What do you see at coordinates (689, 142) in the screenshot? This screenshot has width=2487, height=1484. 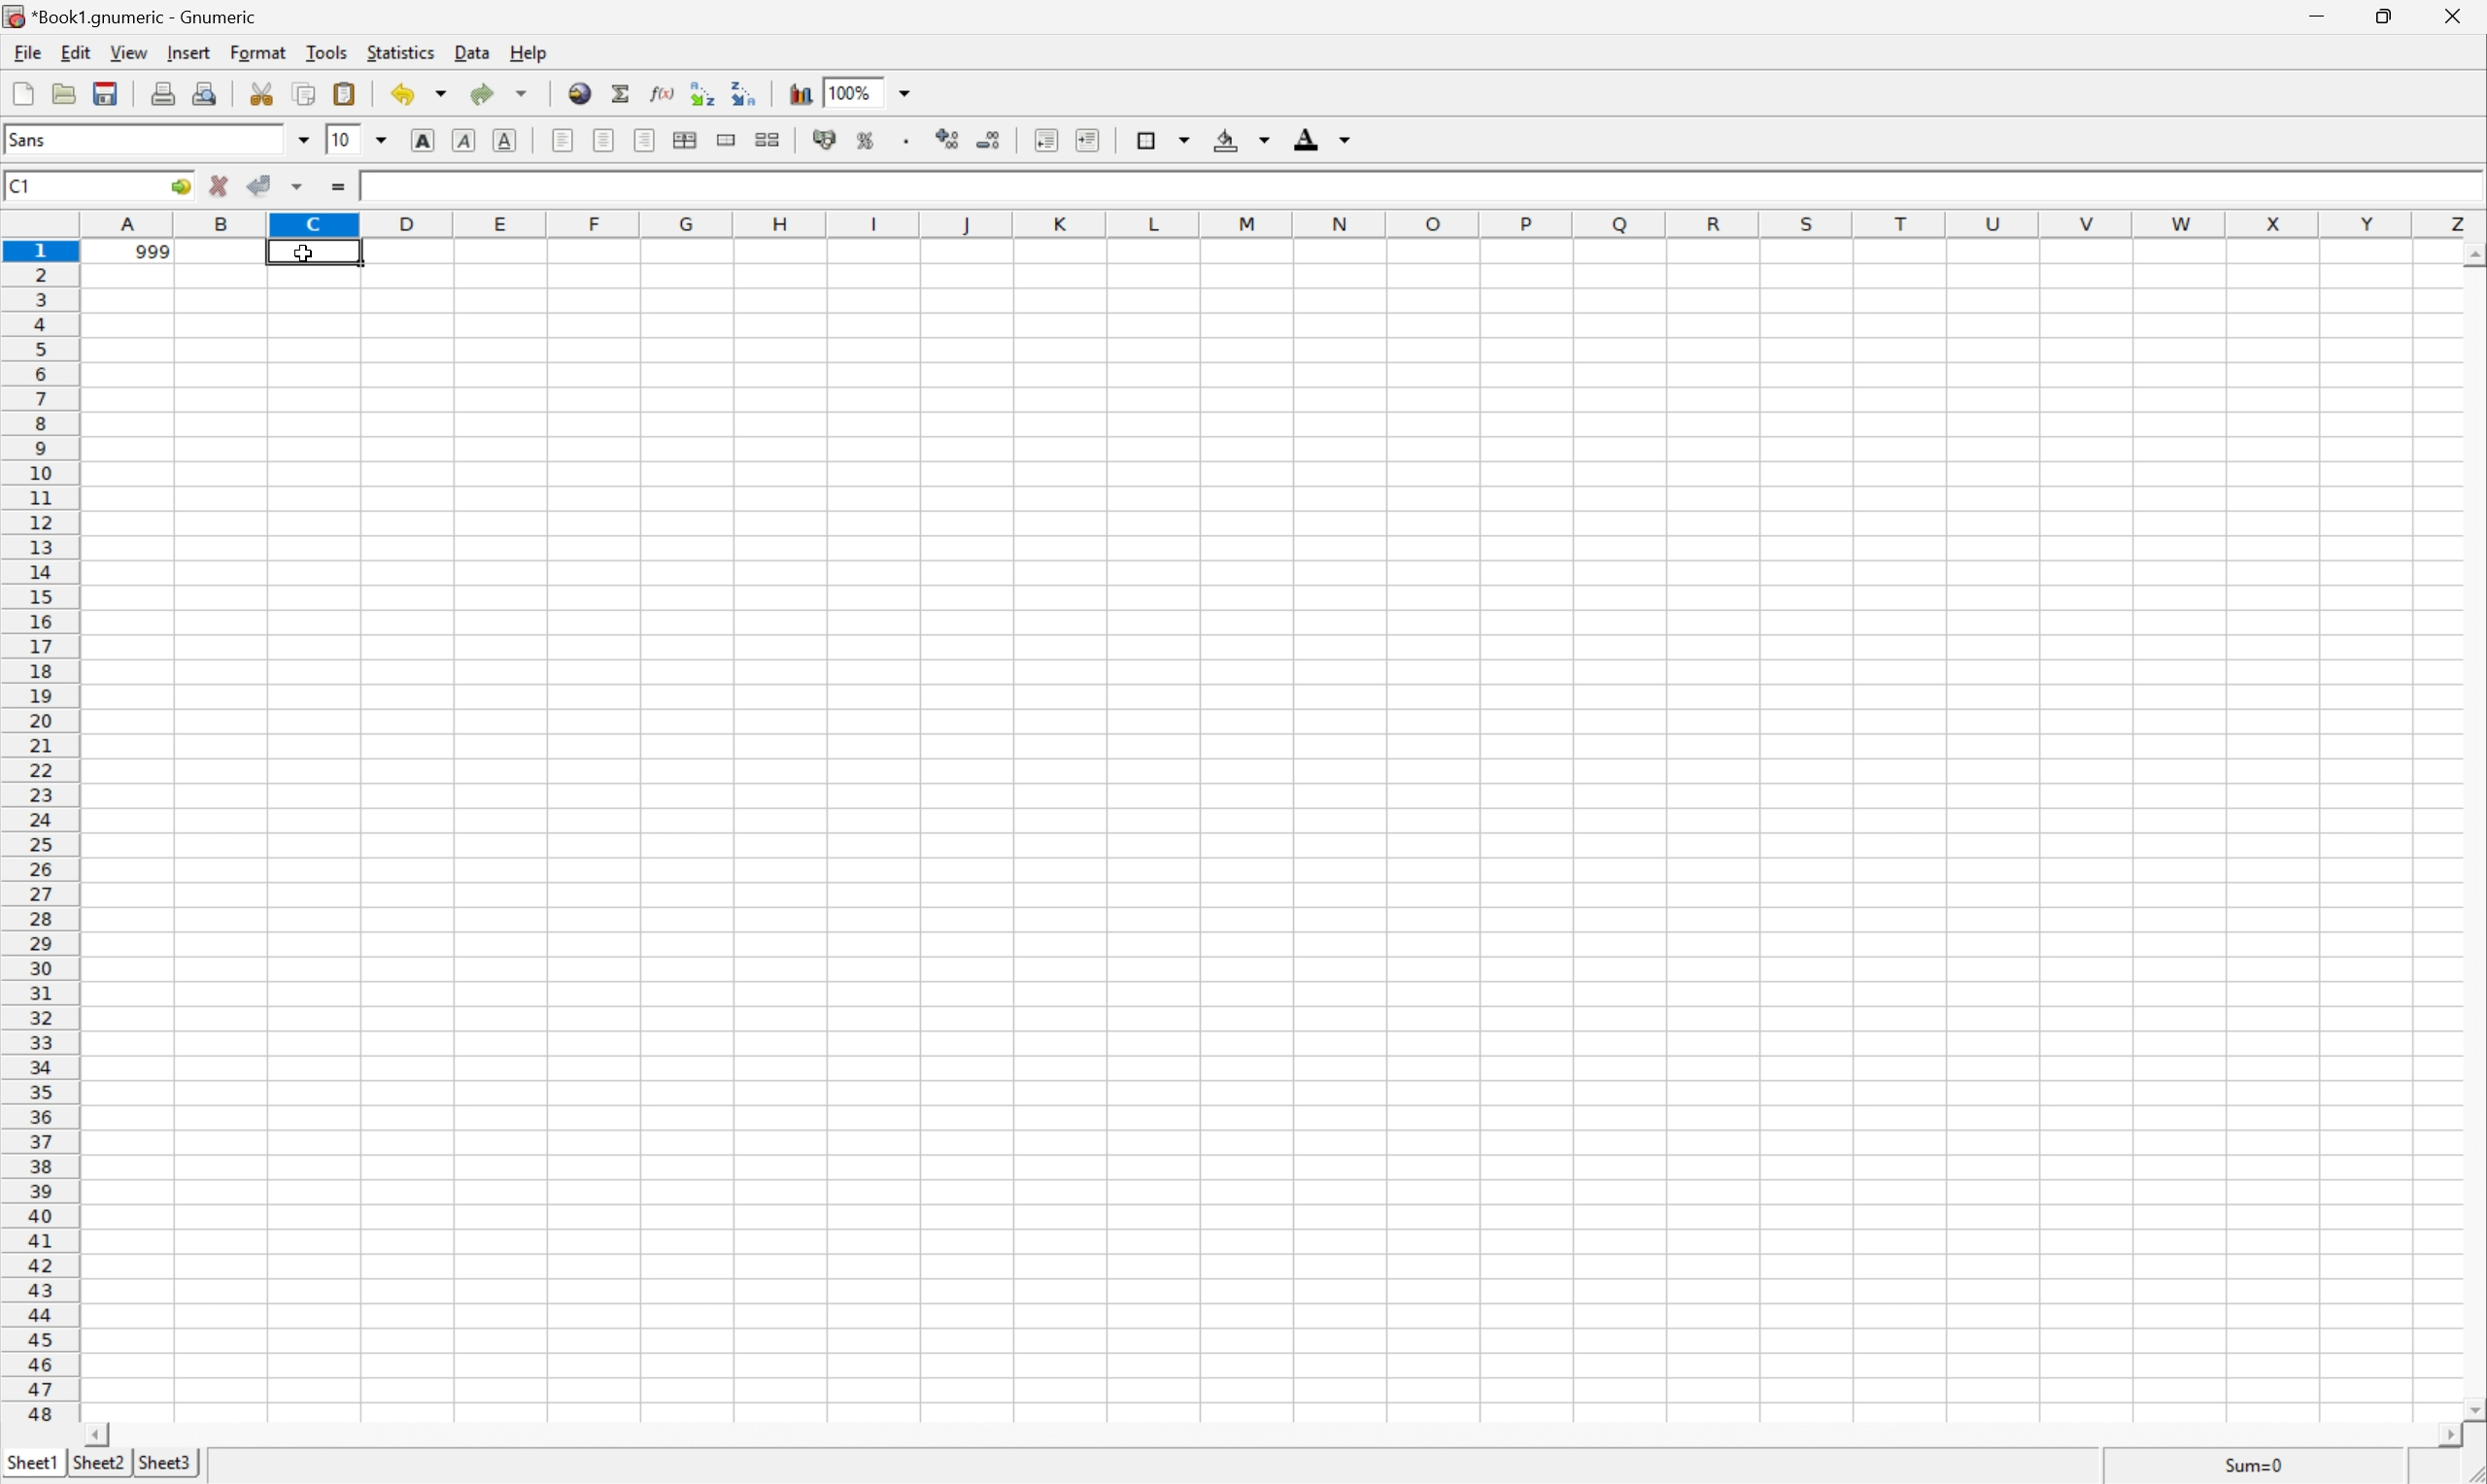 I see `center horizontally across selection` at bounding box center [689, 142].